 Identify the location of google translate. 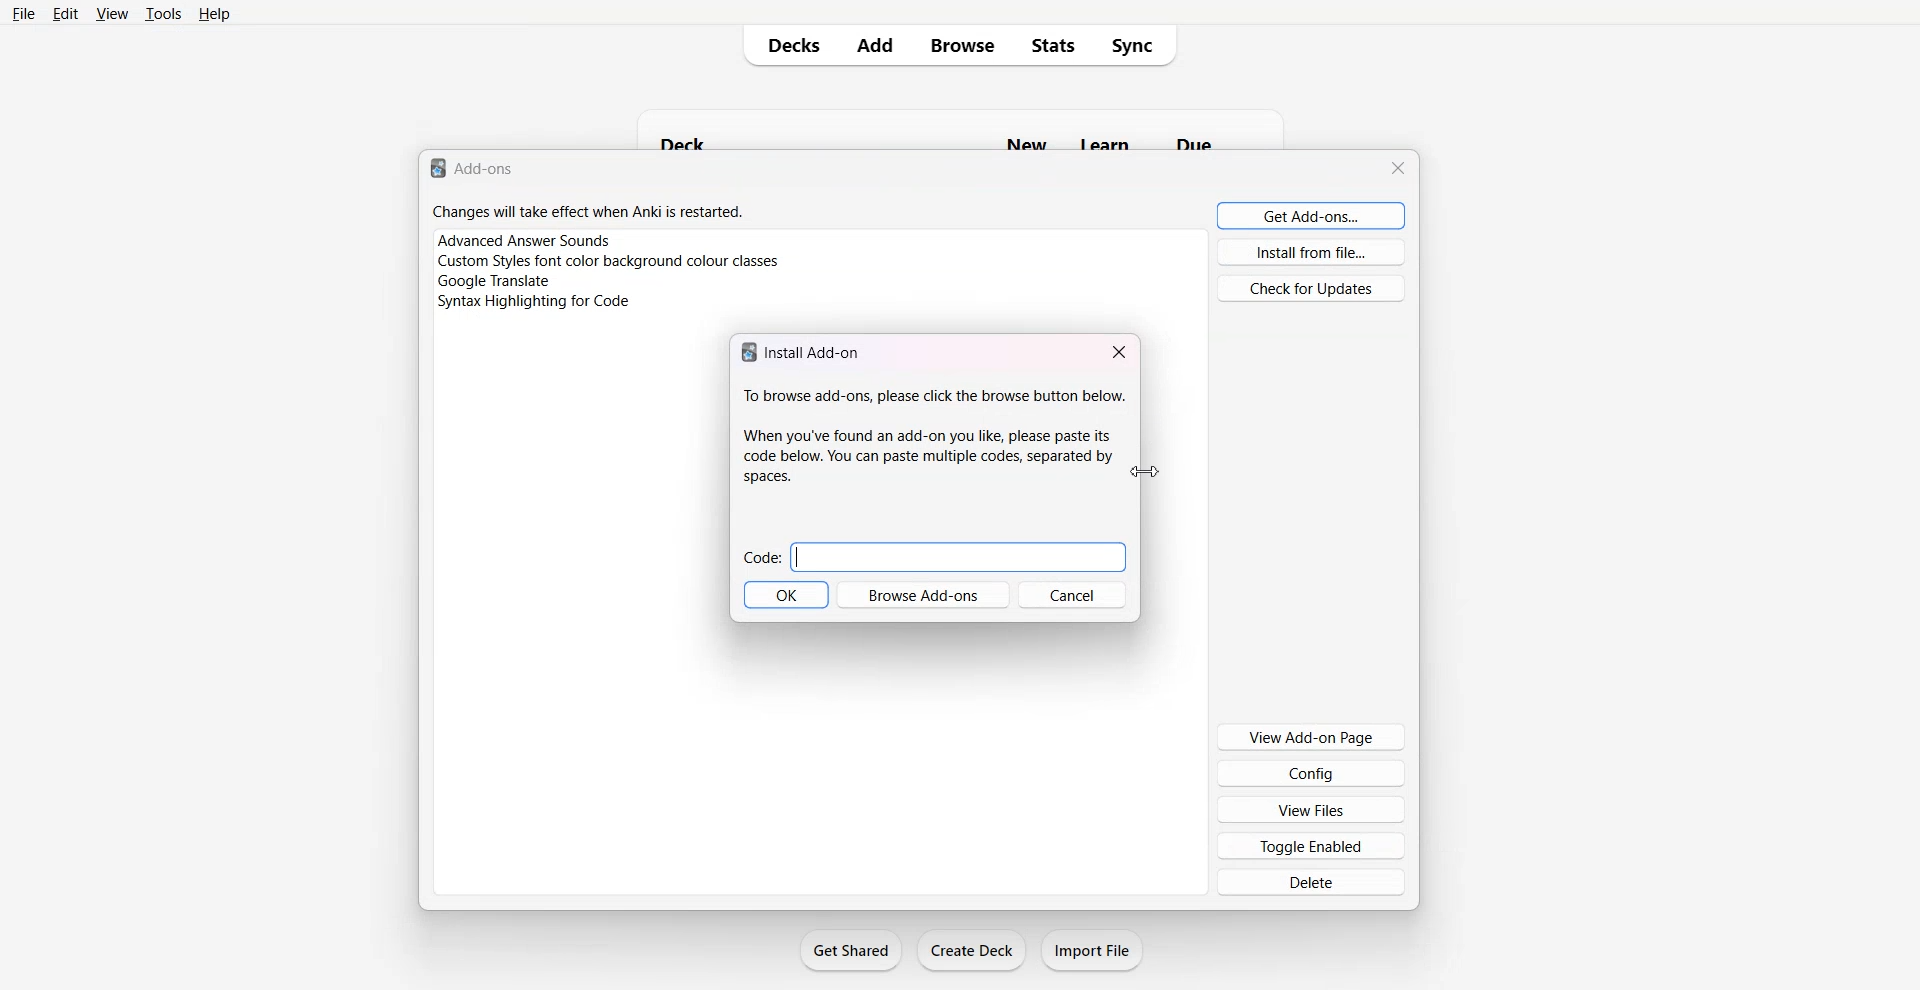
(492, 281).